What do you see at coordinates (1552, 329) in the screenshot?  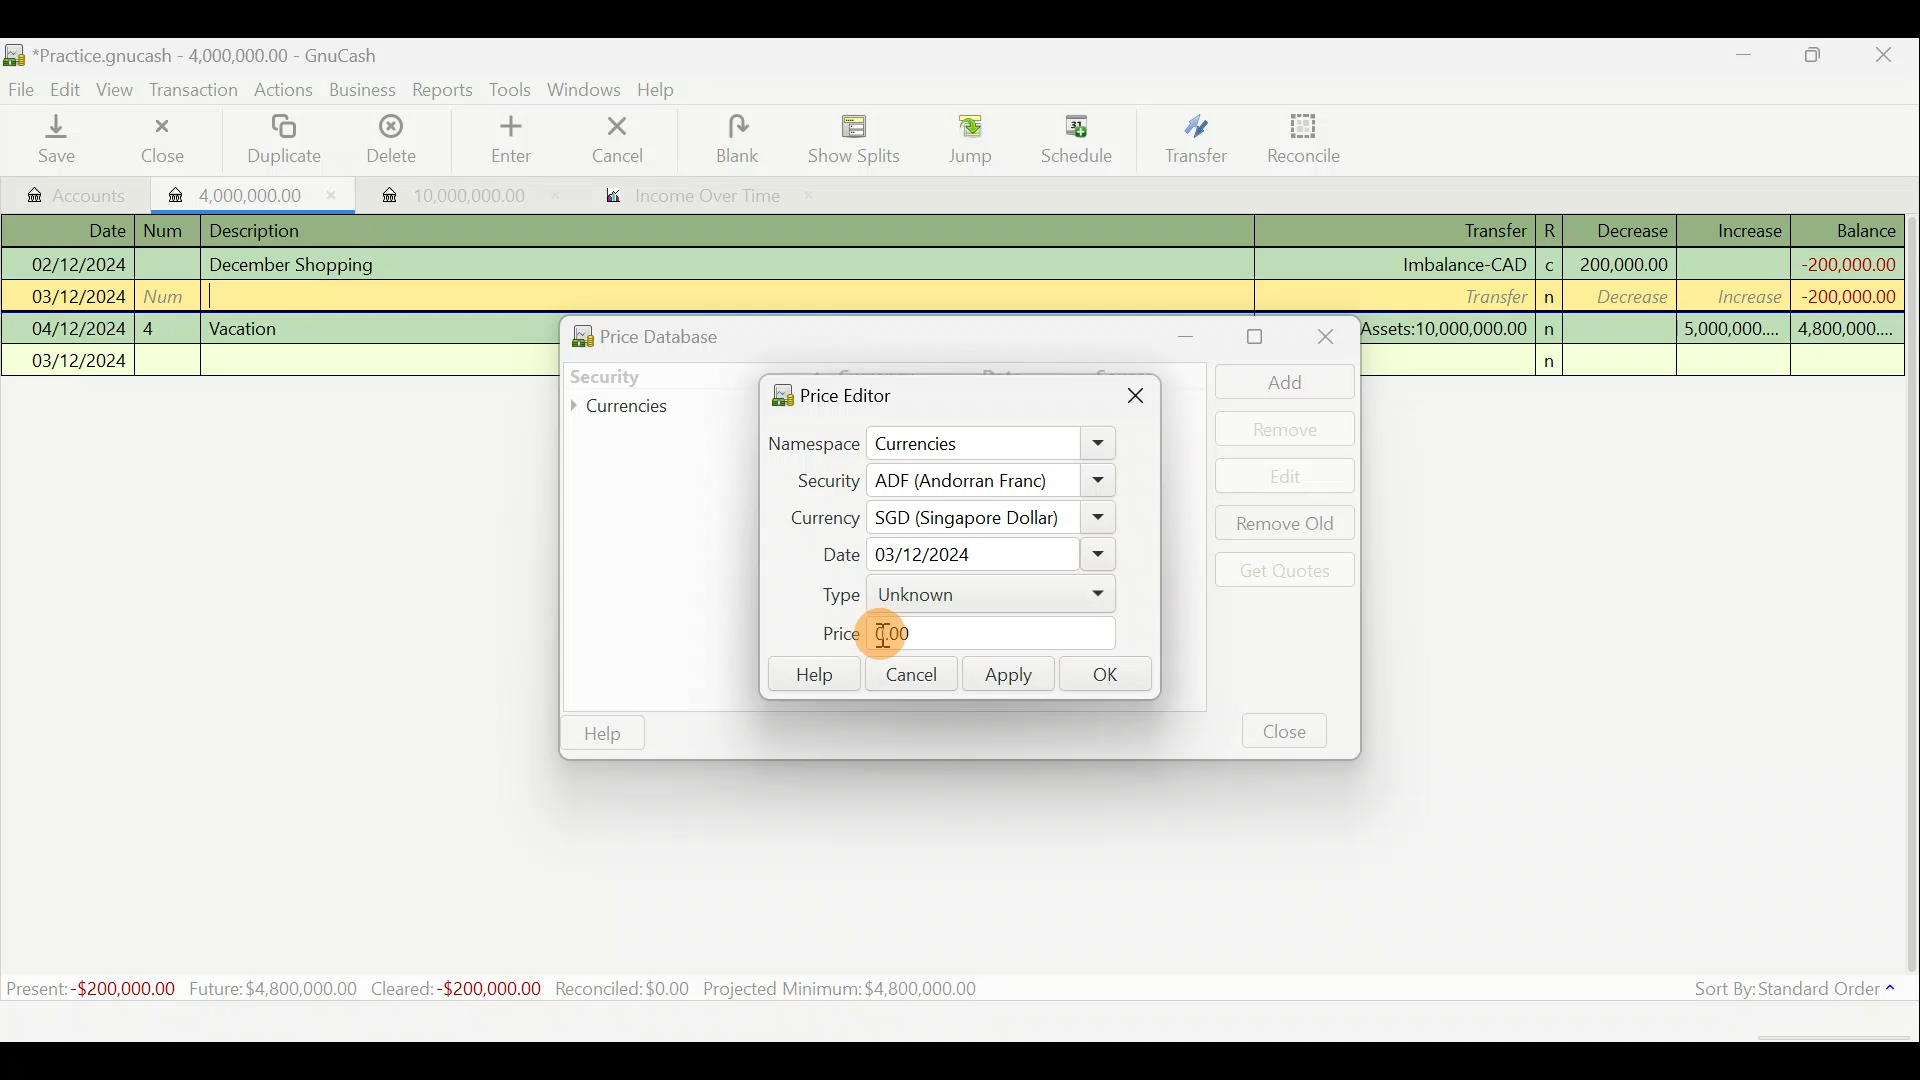 I see `n` at bounding box center [1552, 329].